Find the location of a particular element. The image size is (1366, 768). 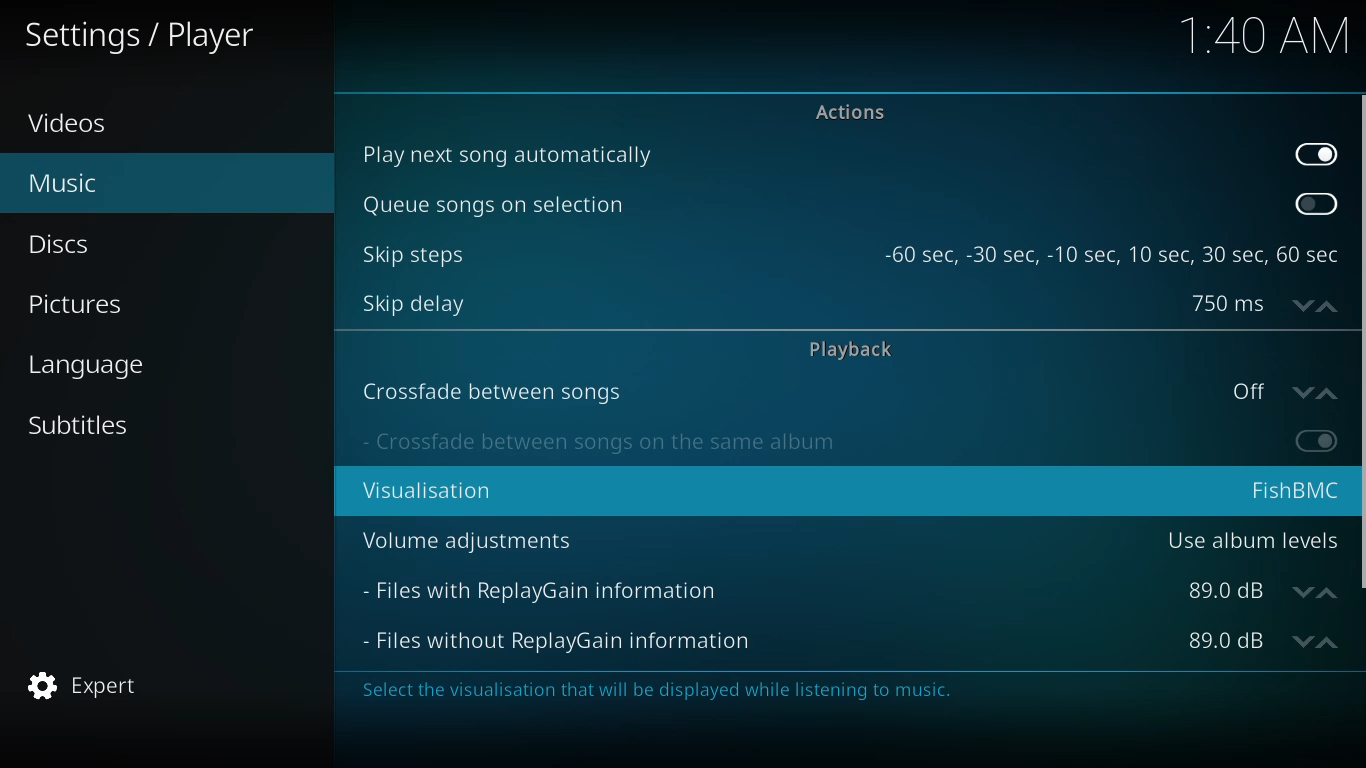

subtitles is located at coordinates (78, 423).